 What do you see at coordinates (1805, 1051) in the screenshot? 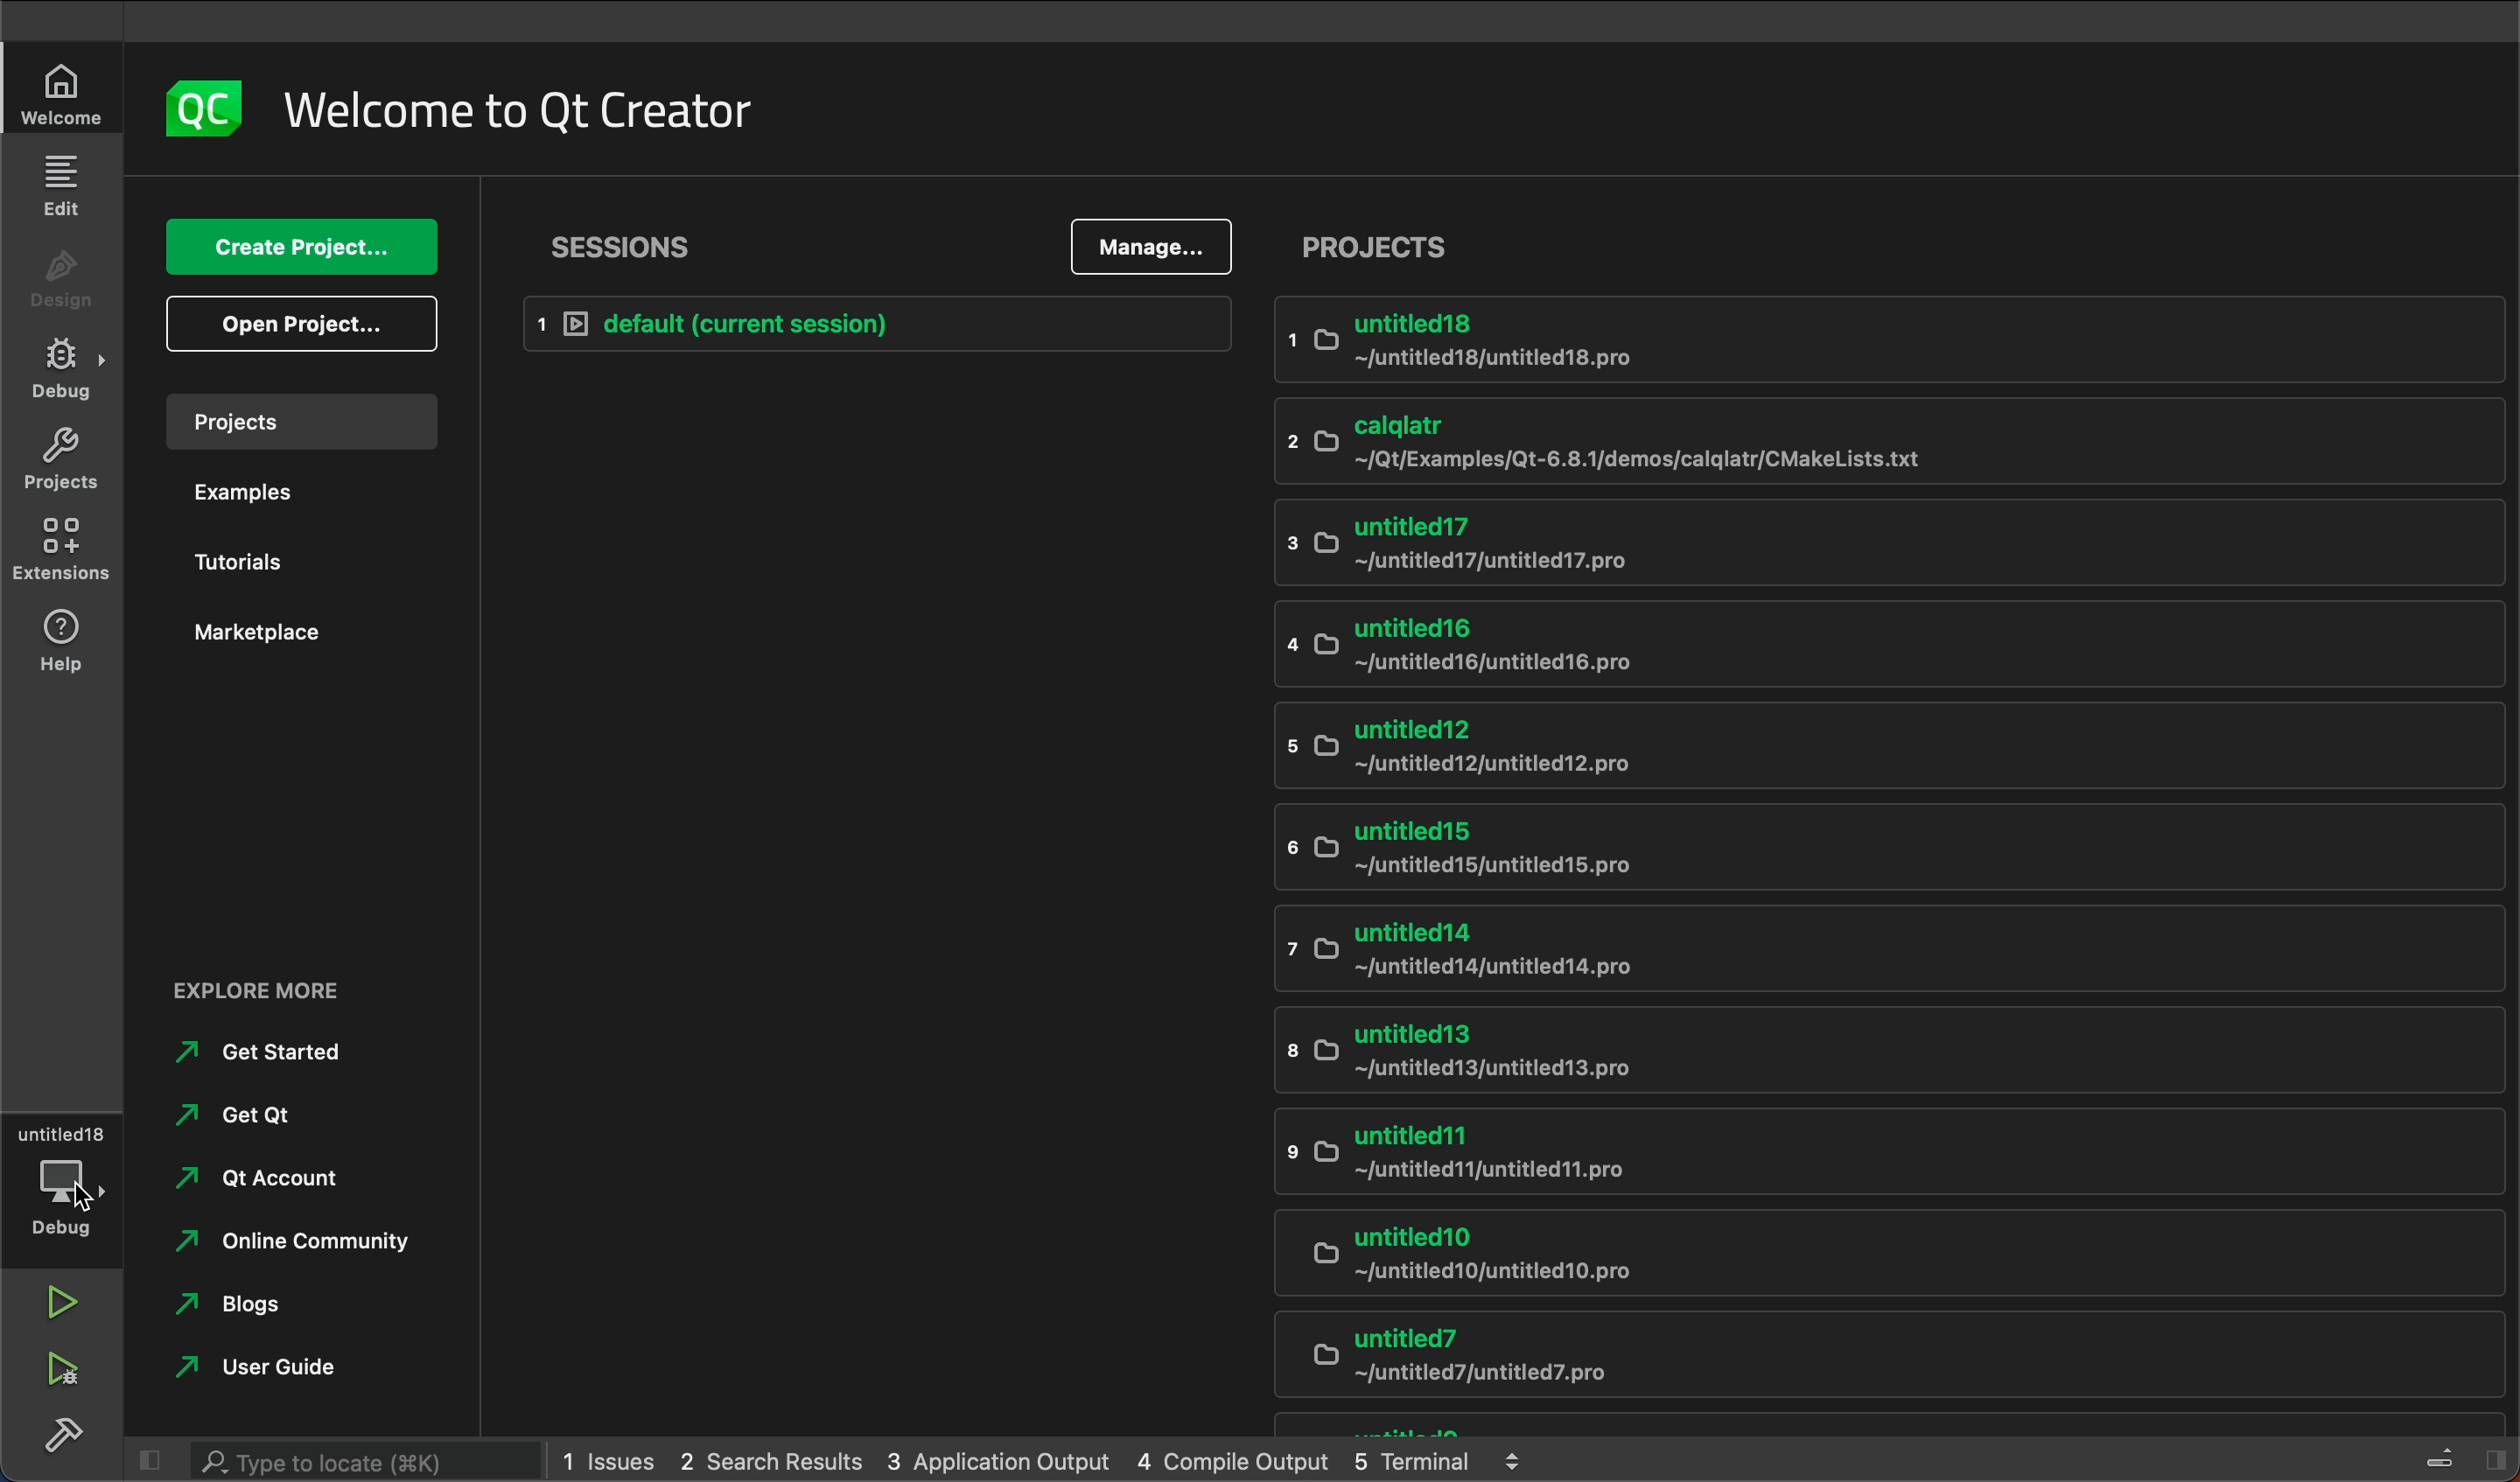
I see `untitled 13` at bounding box center [1805, 1051].